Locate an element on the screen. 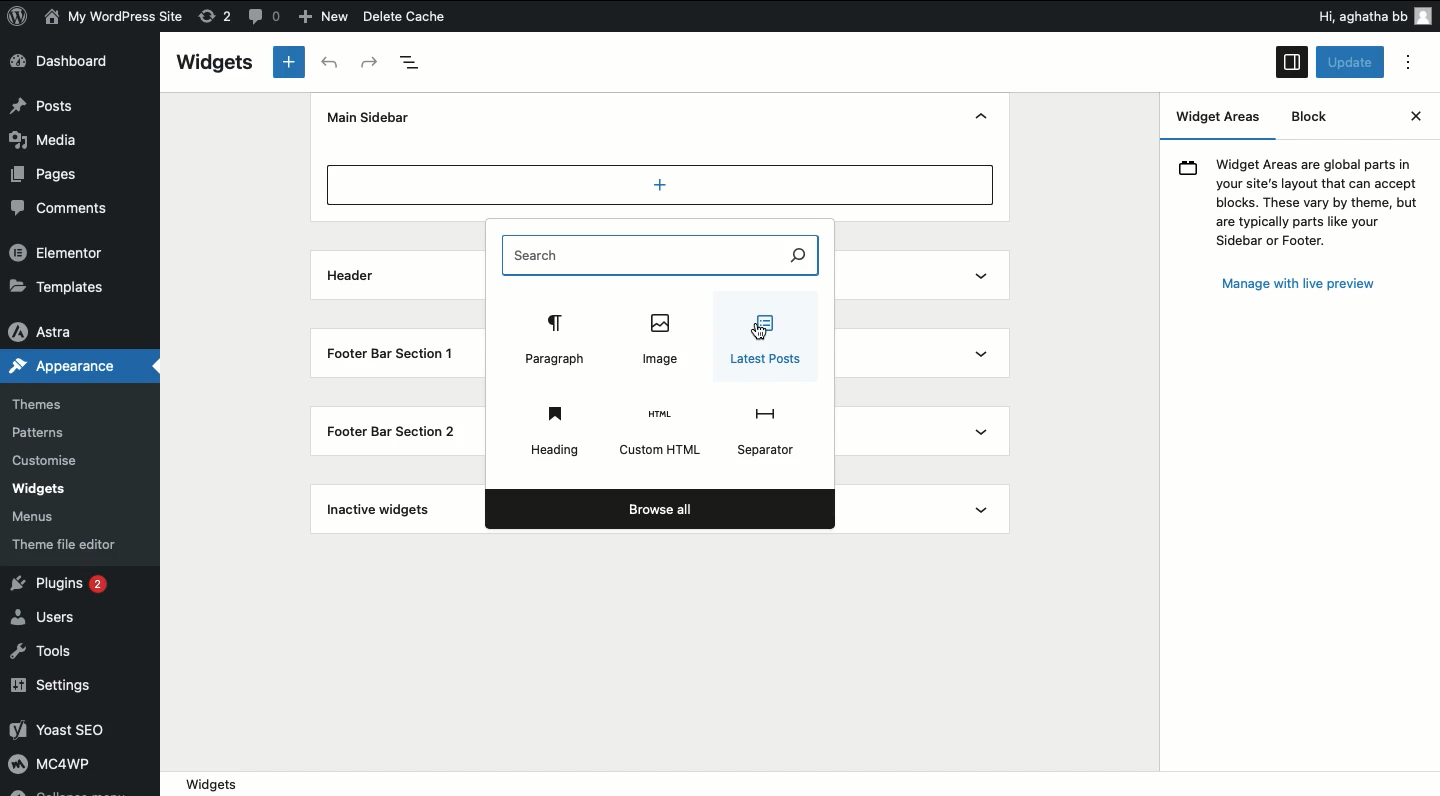 The width and height of the screenshot is (1440, 796). rework is located at coordinates (212, 15).